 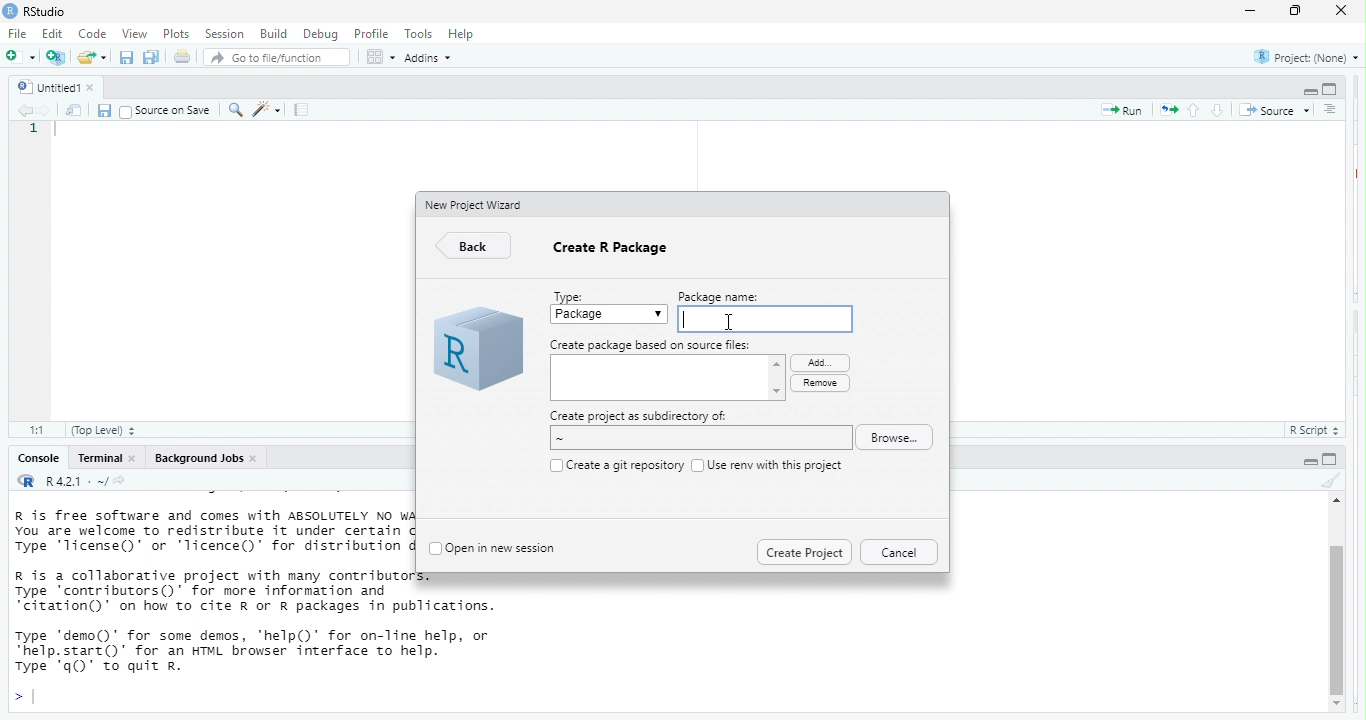 I want to click on Cancel, so click(x=898, y=552).